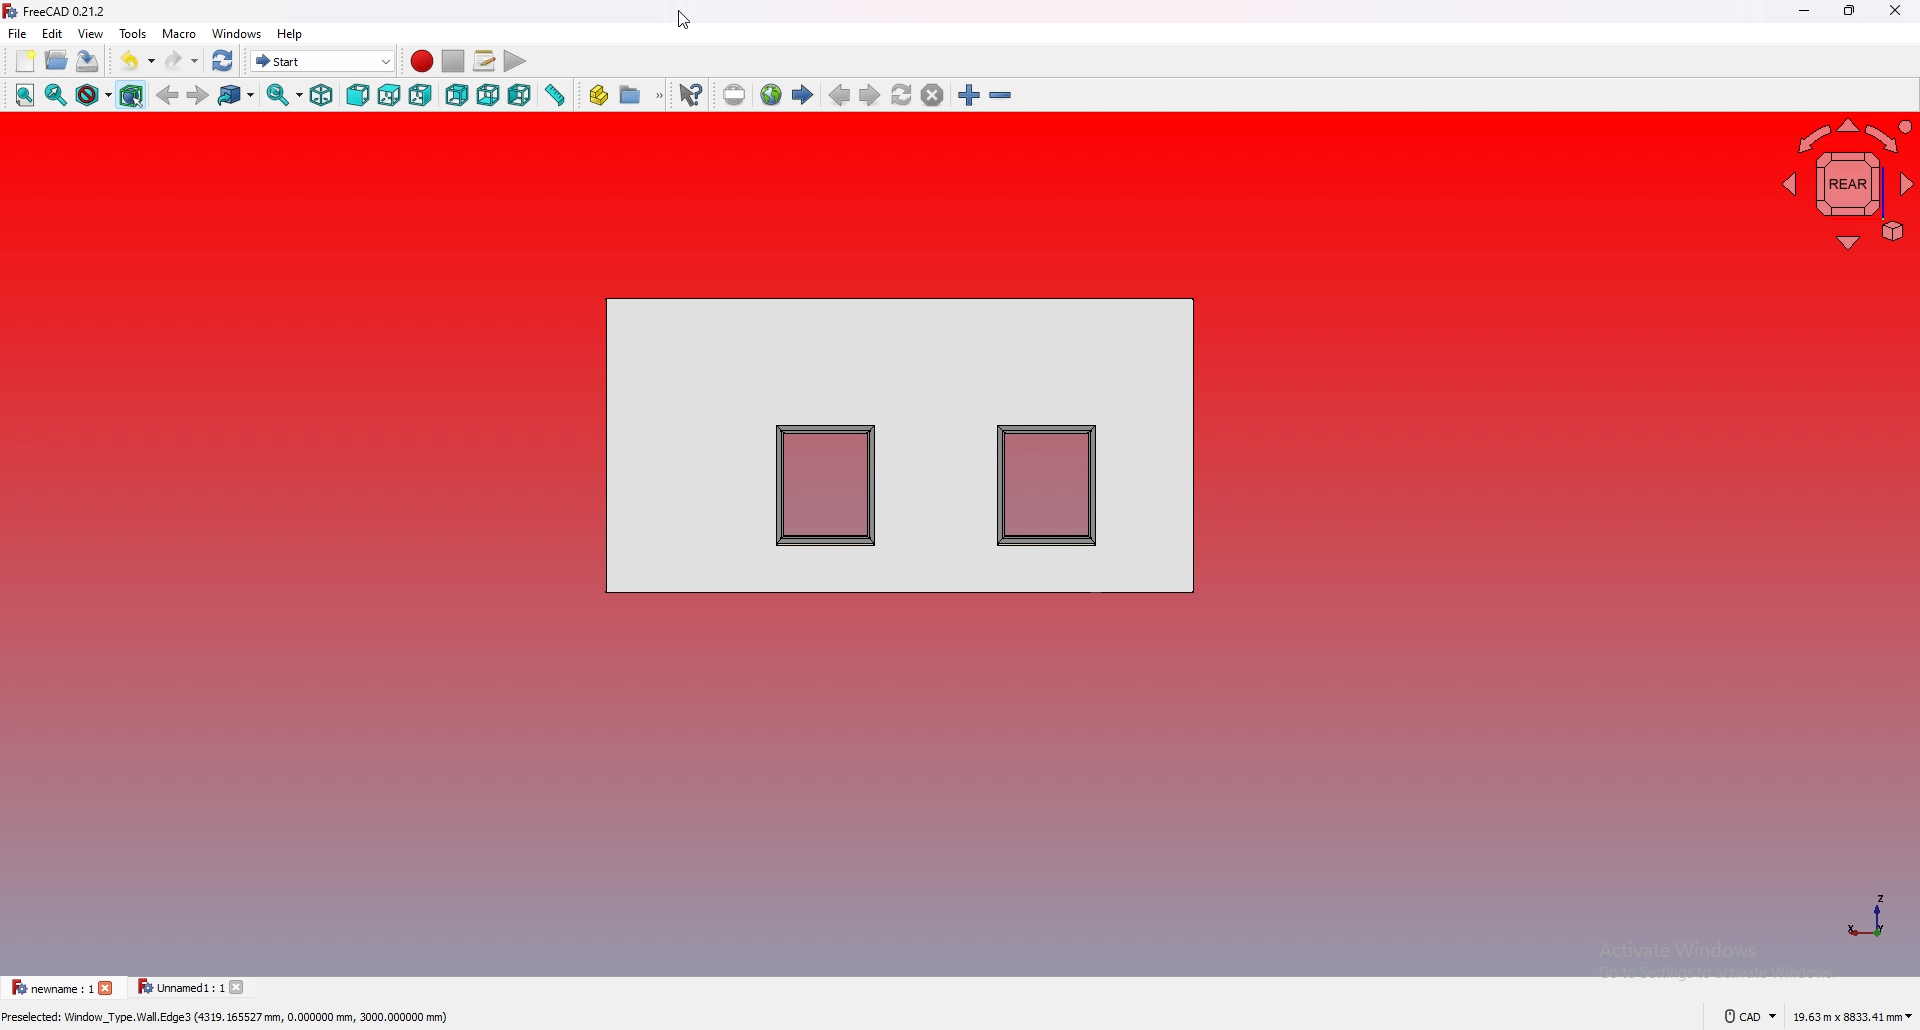 The height and width of the screenshot is (1030, 1920). I want to click on set url, so click(734, 95).